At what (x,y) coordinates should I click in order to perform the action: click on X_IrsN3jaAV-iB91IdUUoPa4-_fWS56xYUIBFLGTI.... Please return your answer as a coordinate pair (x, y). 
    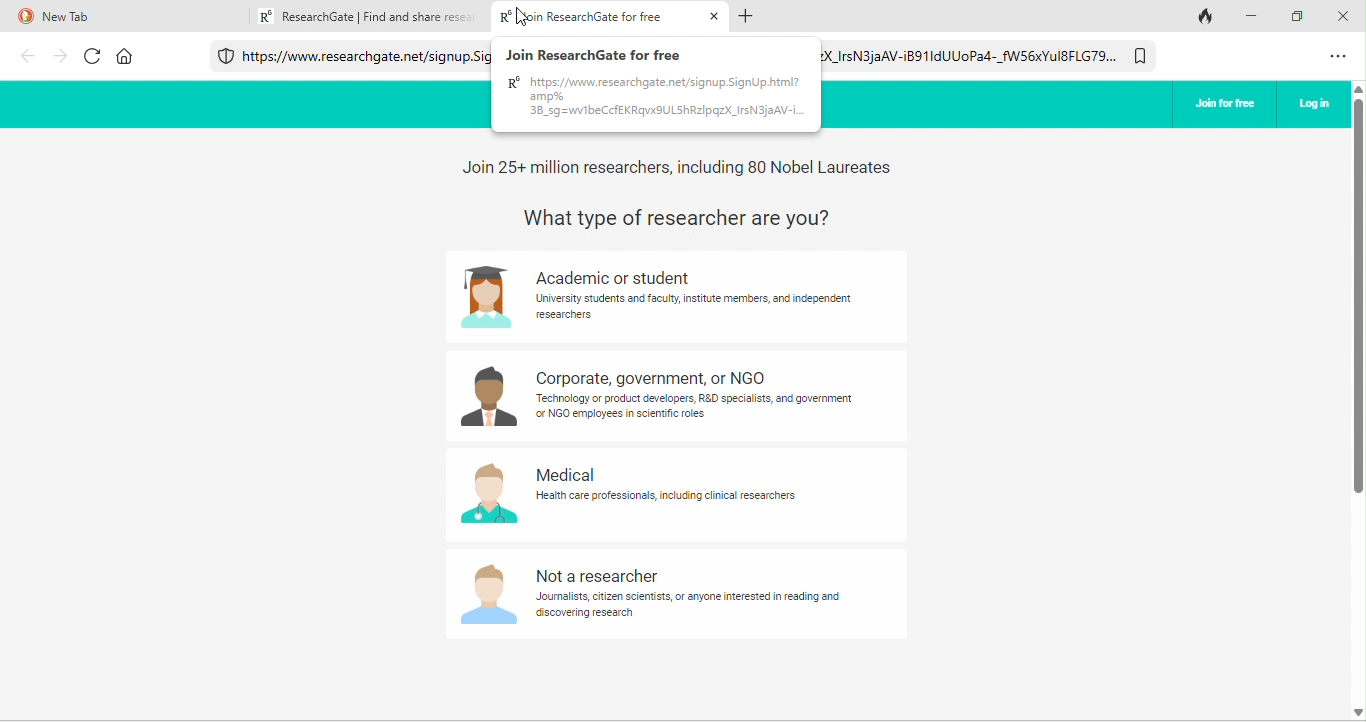
    Looking at the image, I should click on (970, 54).